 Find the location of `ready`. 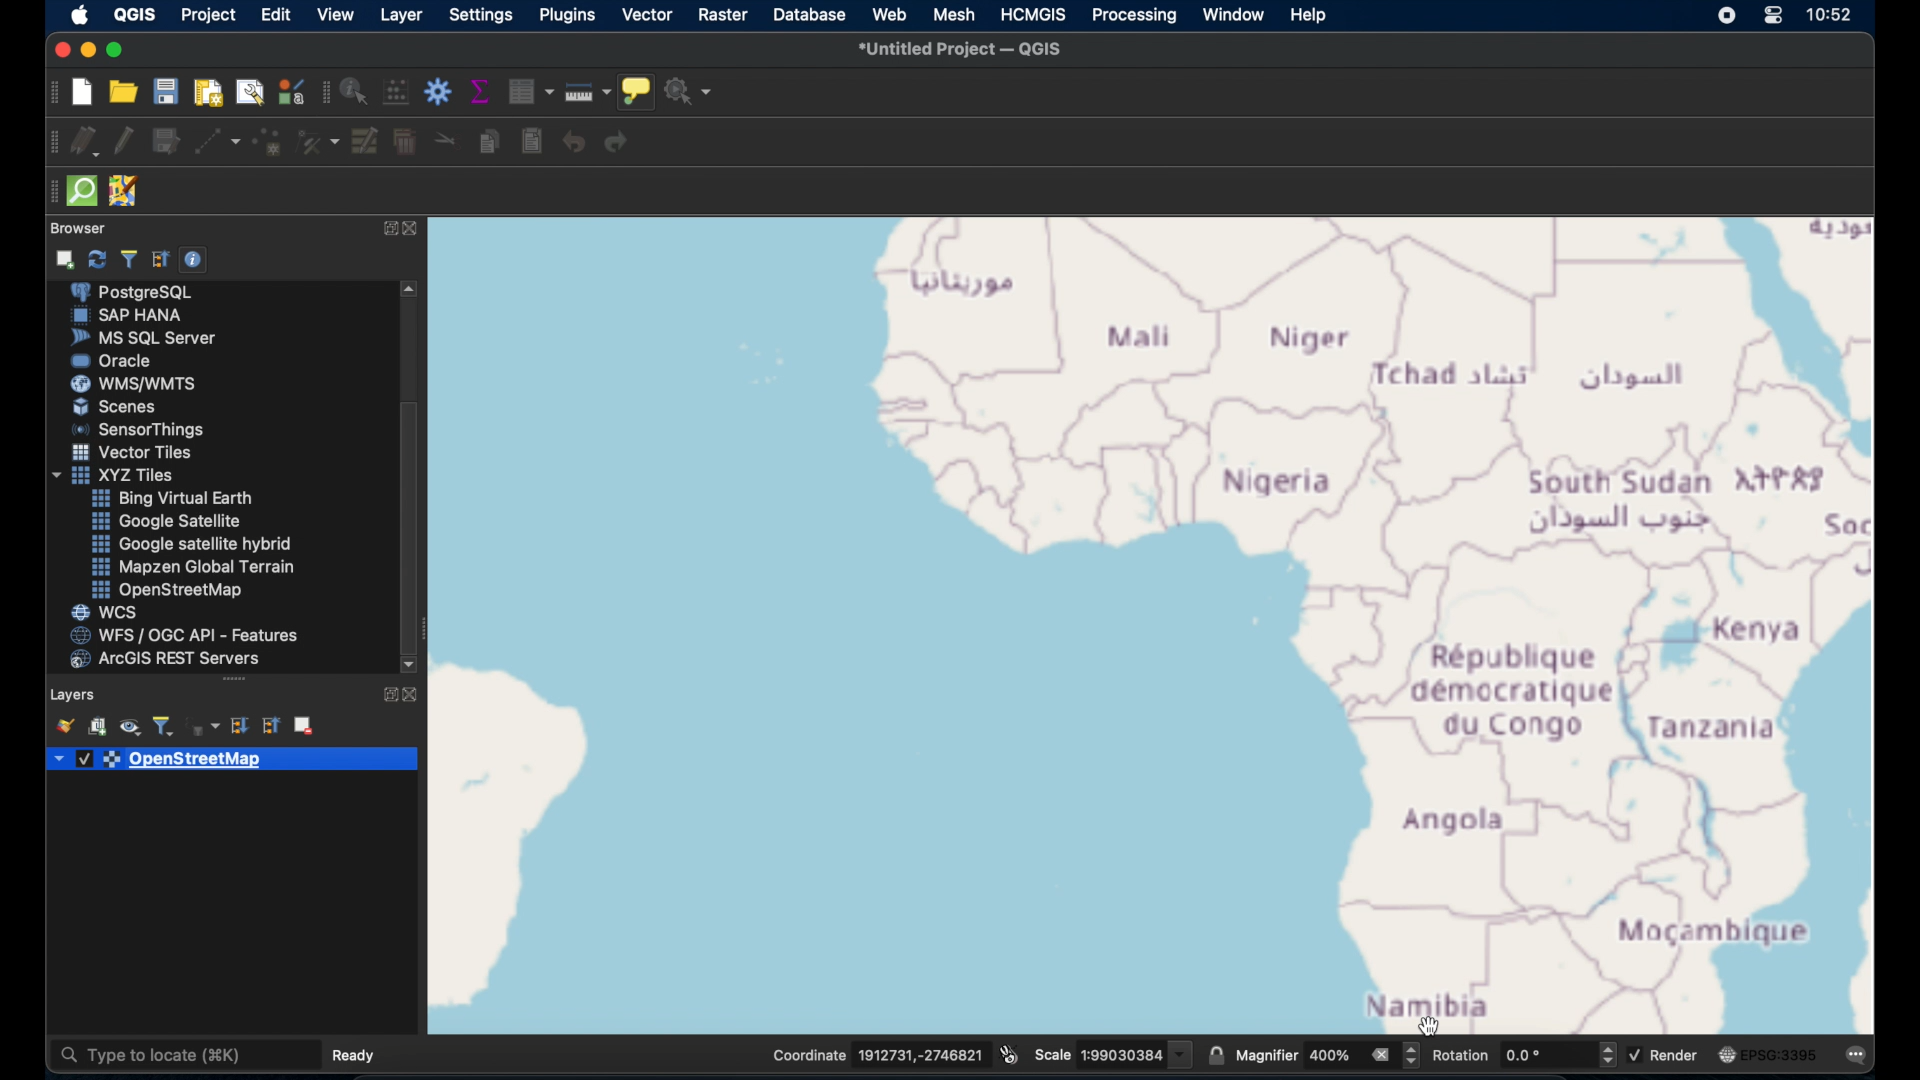

ready is located at coordinates (351, 1054).